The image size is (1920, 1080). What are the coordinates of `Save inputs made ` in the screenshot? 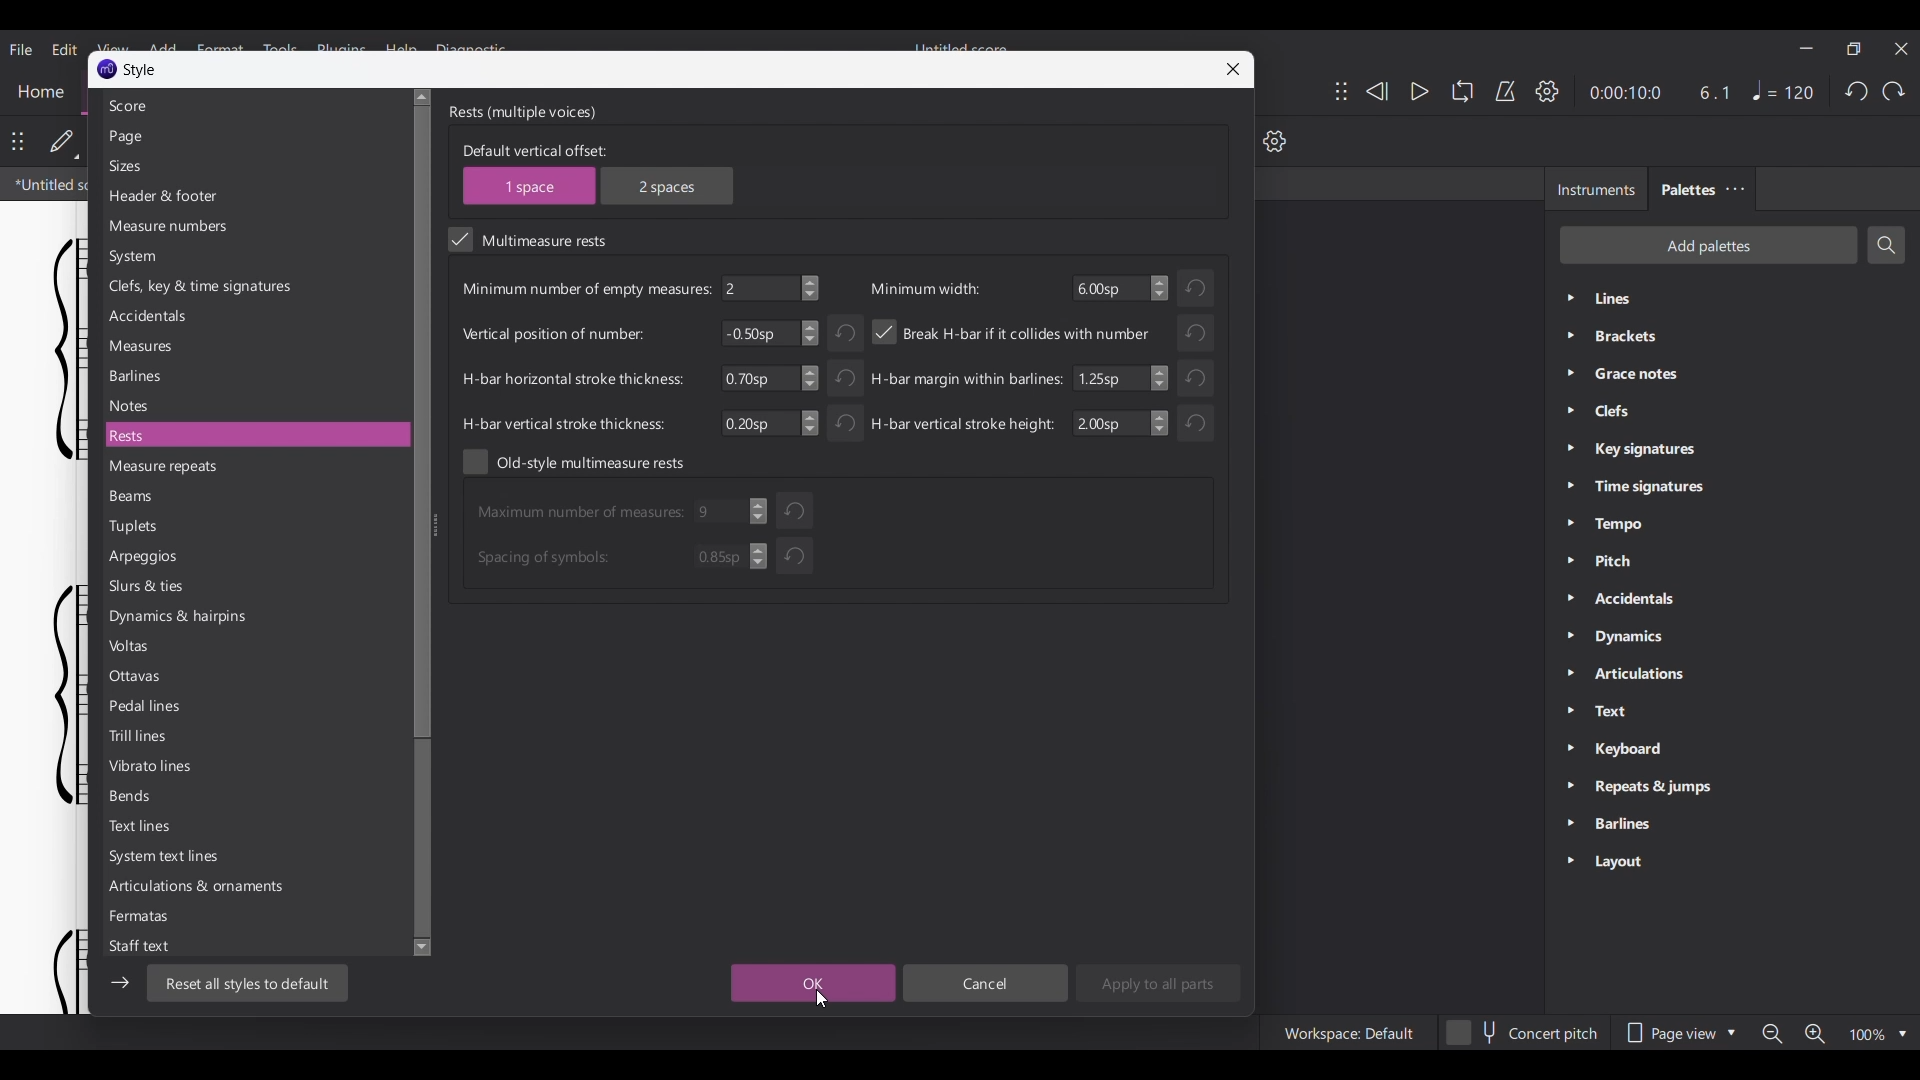 It's located at (813, 984).